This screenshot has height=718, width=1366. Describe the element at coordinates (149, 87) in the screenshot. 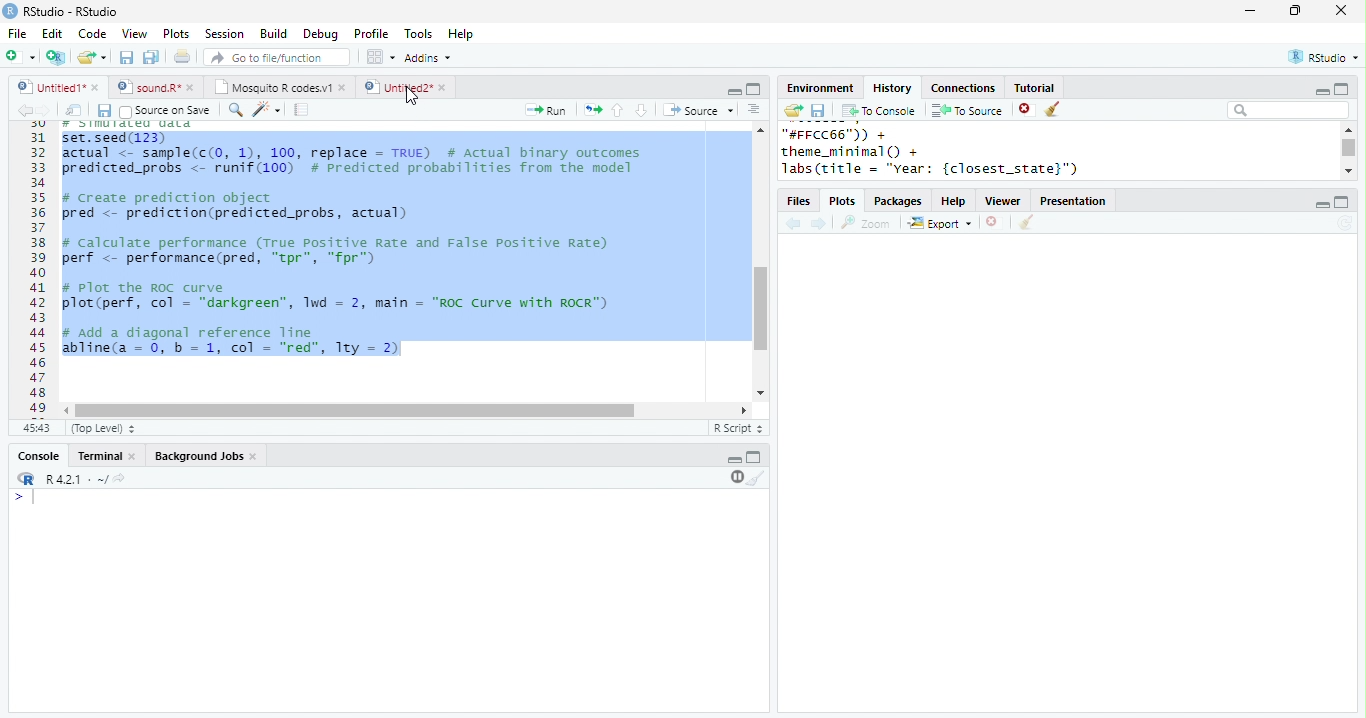

I see `sound.R` at that location.